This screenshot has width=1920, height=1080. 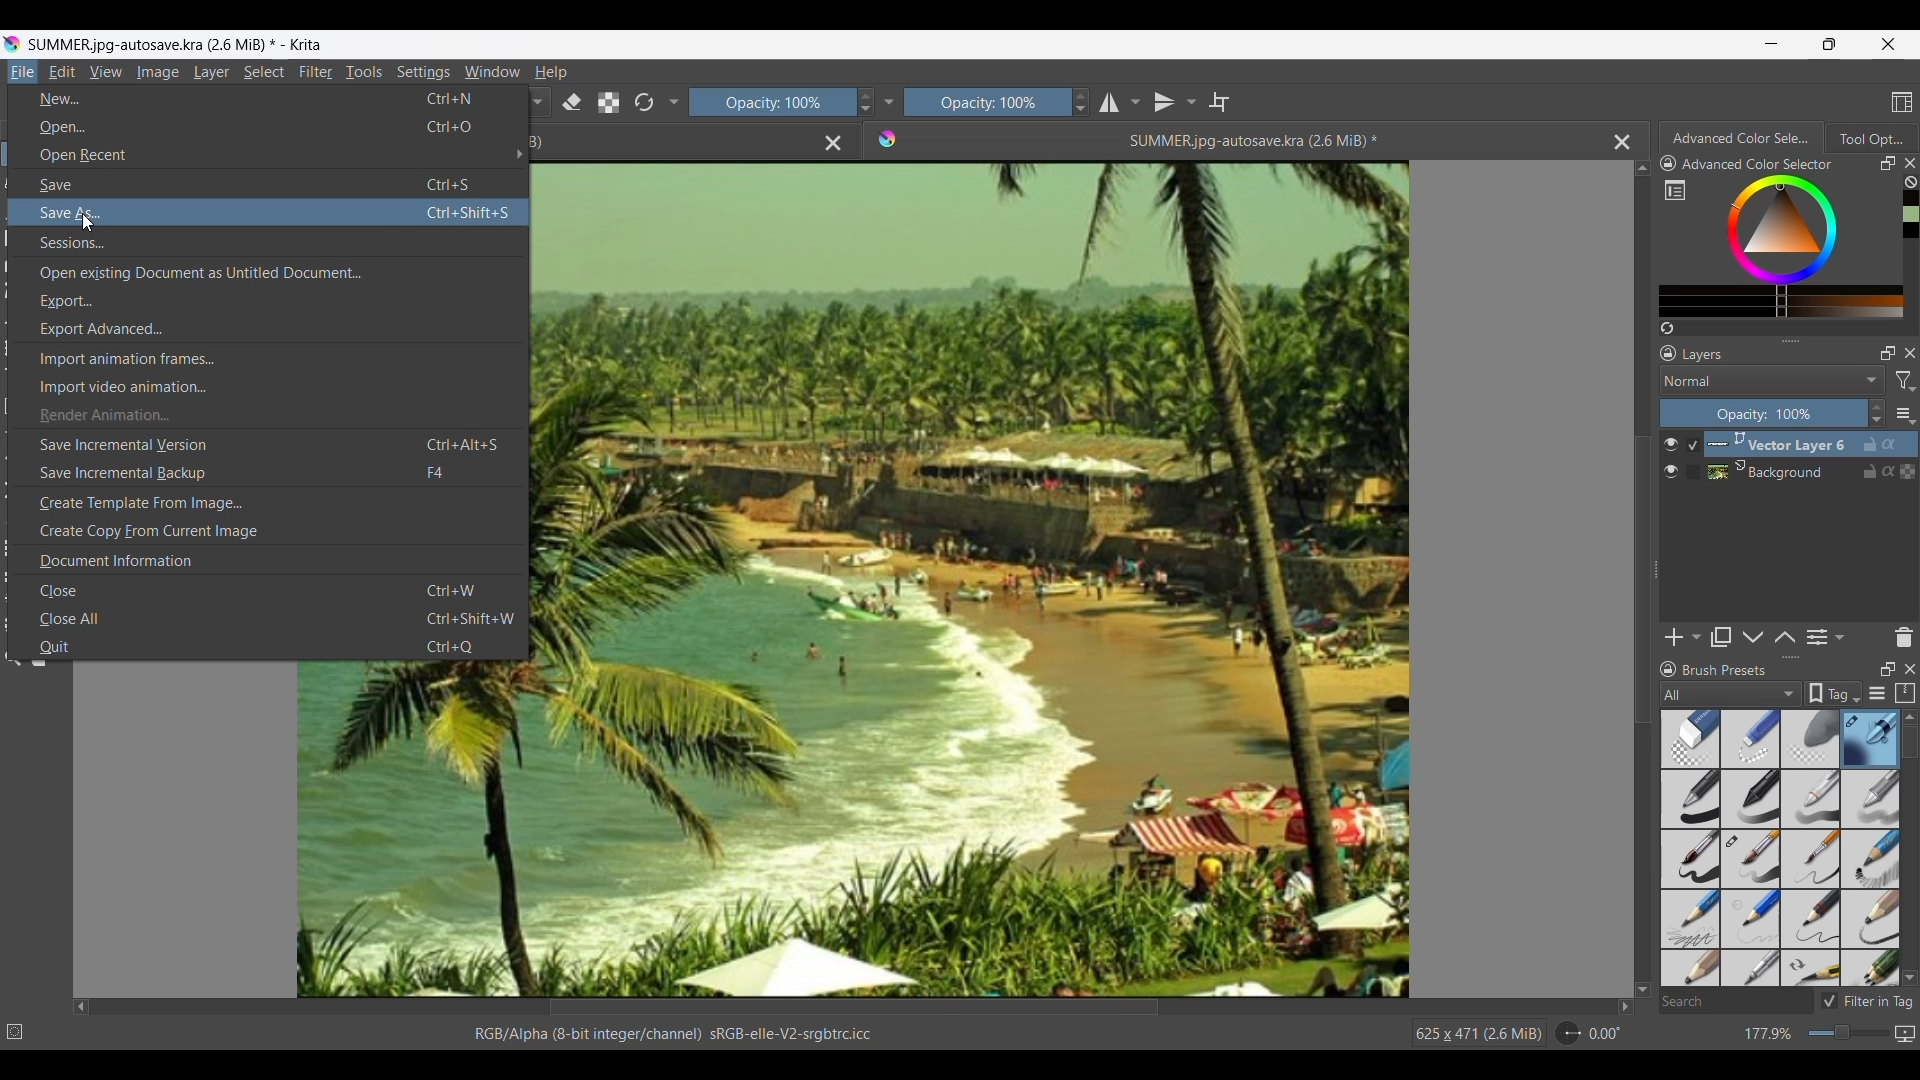 What do you see at coordinates (1833, 693) in the screenshot?
I see `Show the tag box options` at bounding box center [1833, 693].